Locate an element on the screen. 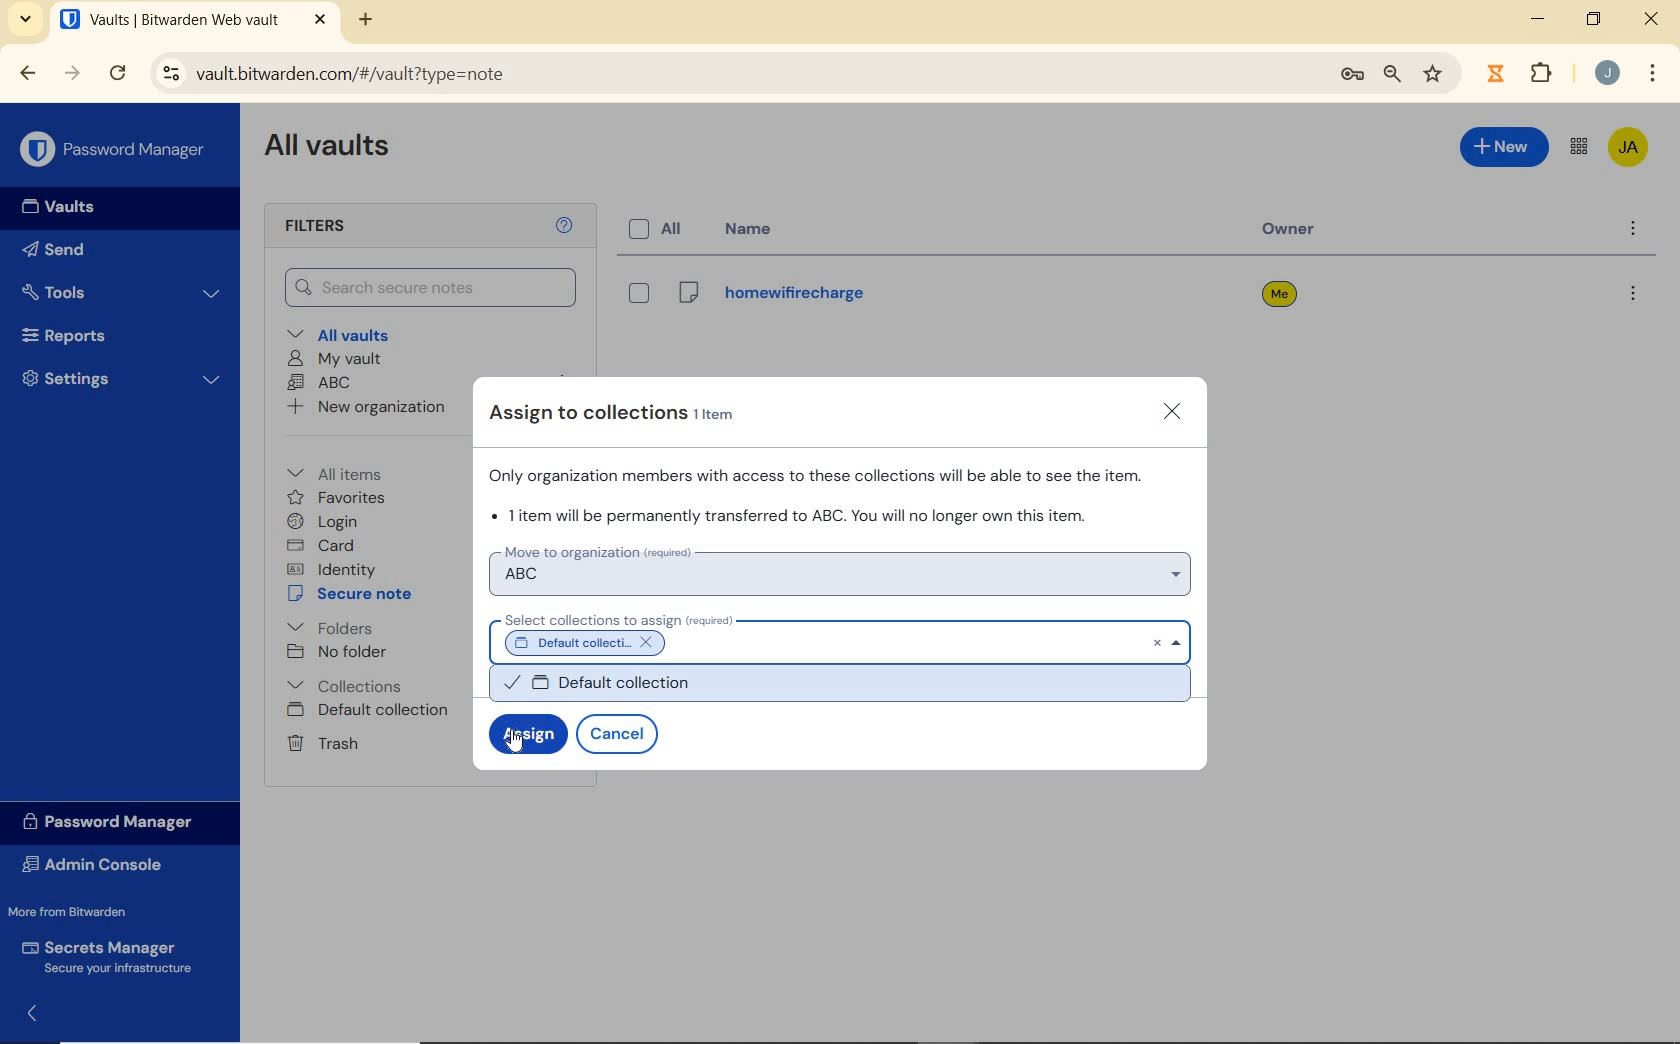  forward is located at coordinates (72, 73).